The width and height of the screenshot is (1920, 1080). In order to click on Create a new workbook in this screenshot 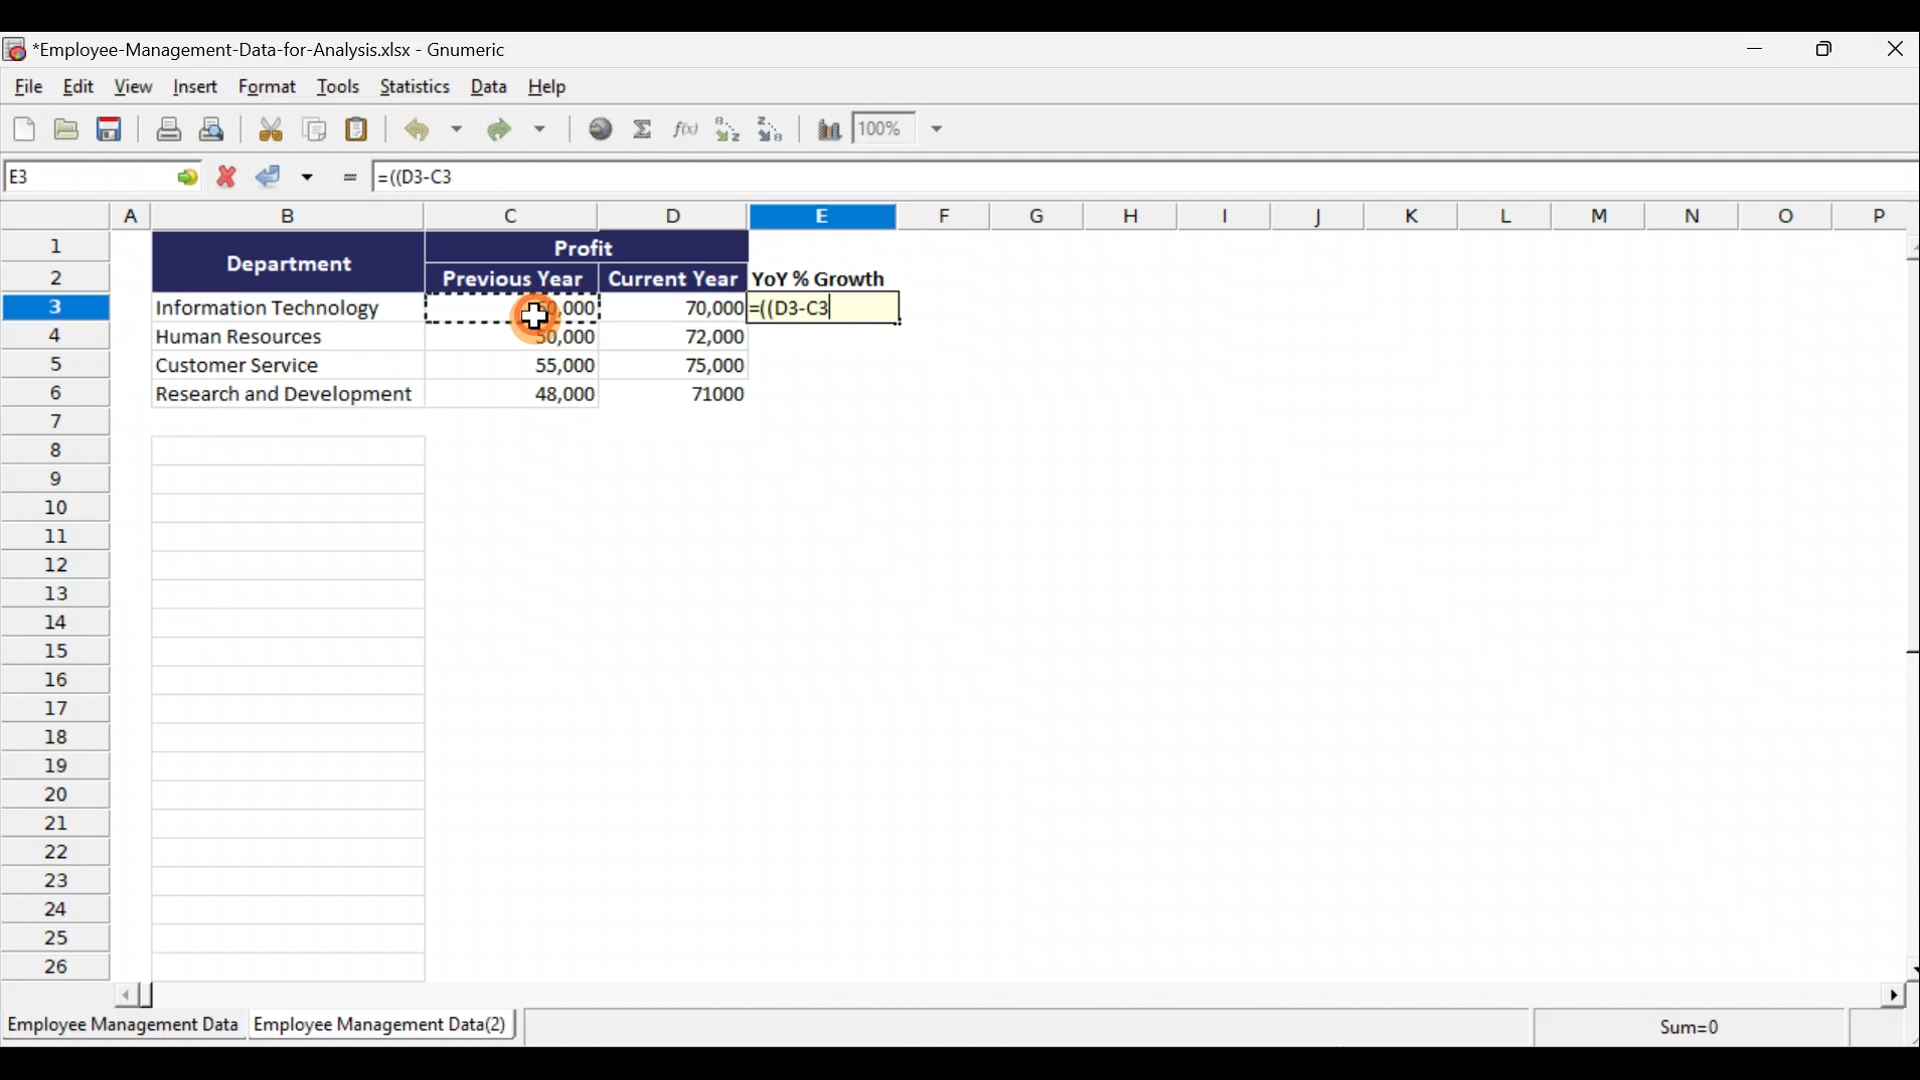, I will do `click(24, 126)`.